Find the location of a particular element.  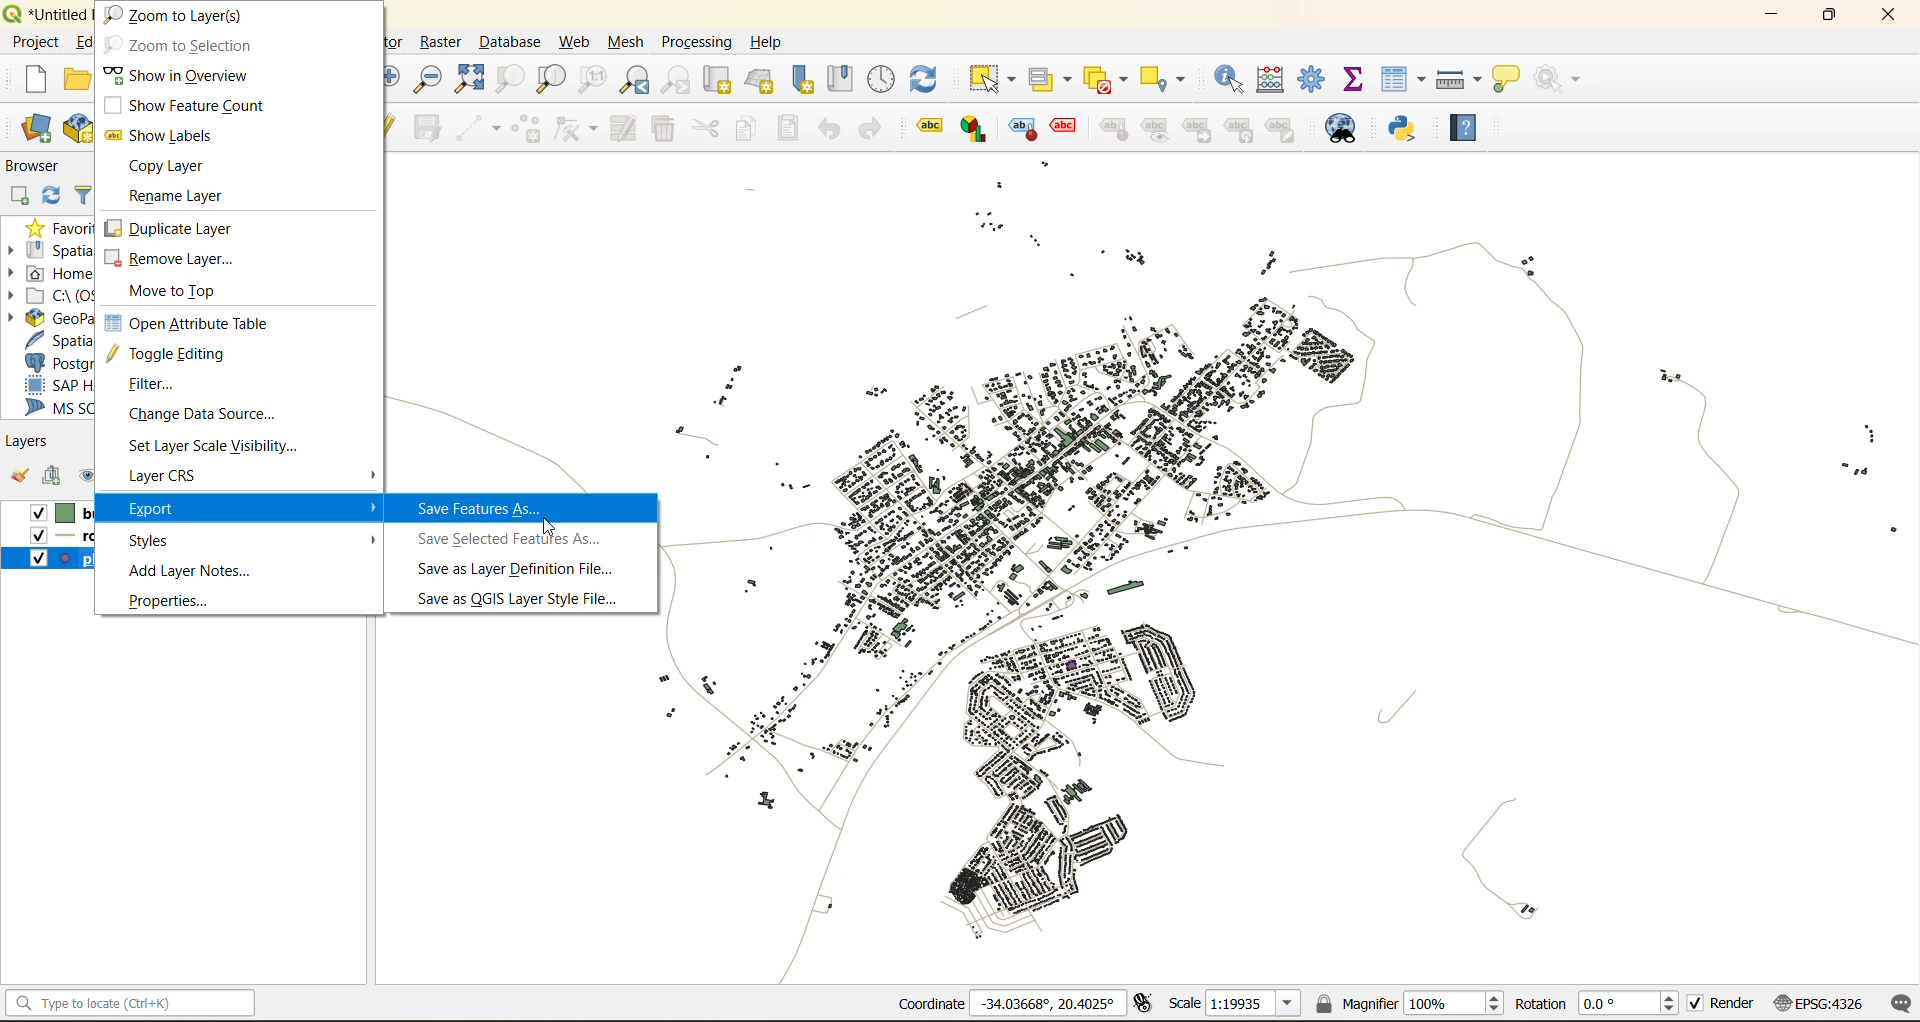

magnifier is located at coordinates (1412, 1002).